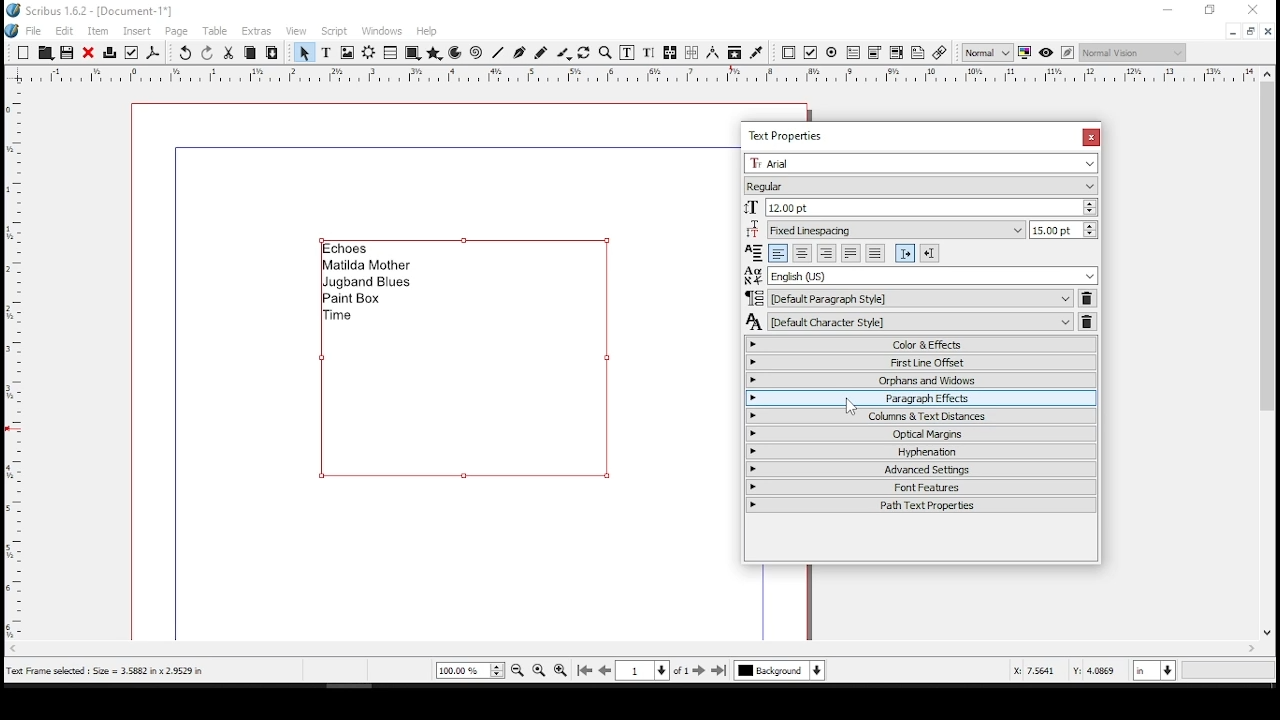  I want to click on freehand line, so click(540, 52).